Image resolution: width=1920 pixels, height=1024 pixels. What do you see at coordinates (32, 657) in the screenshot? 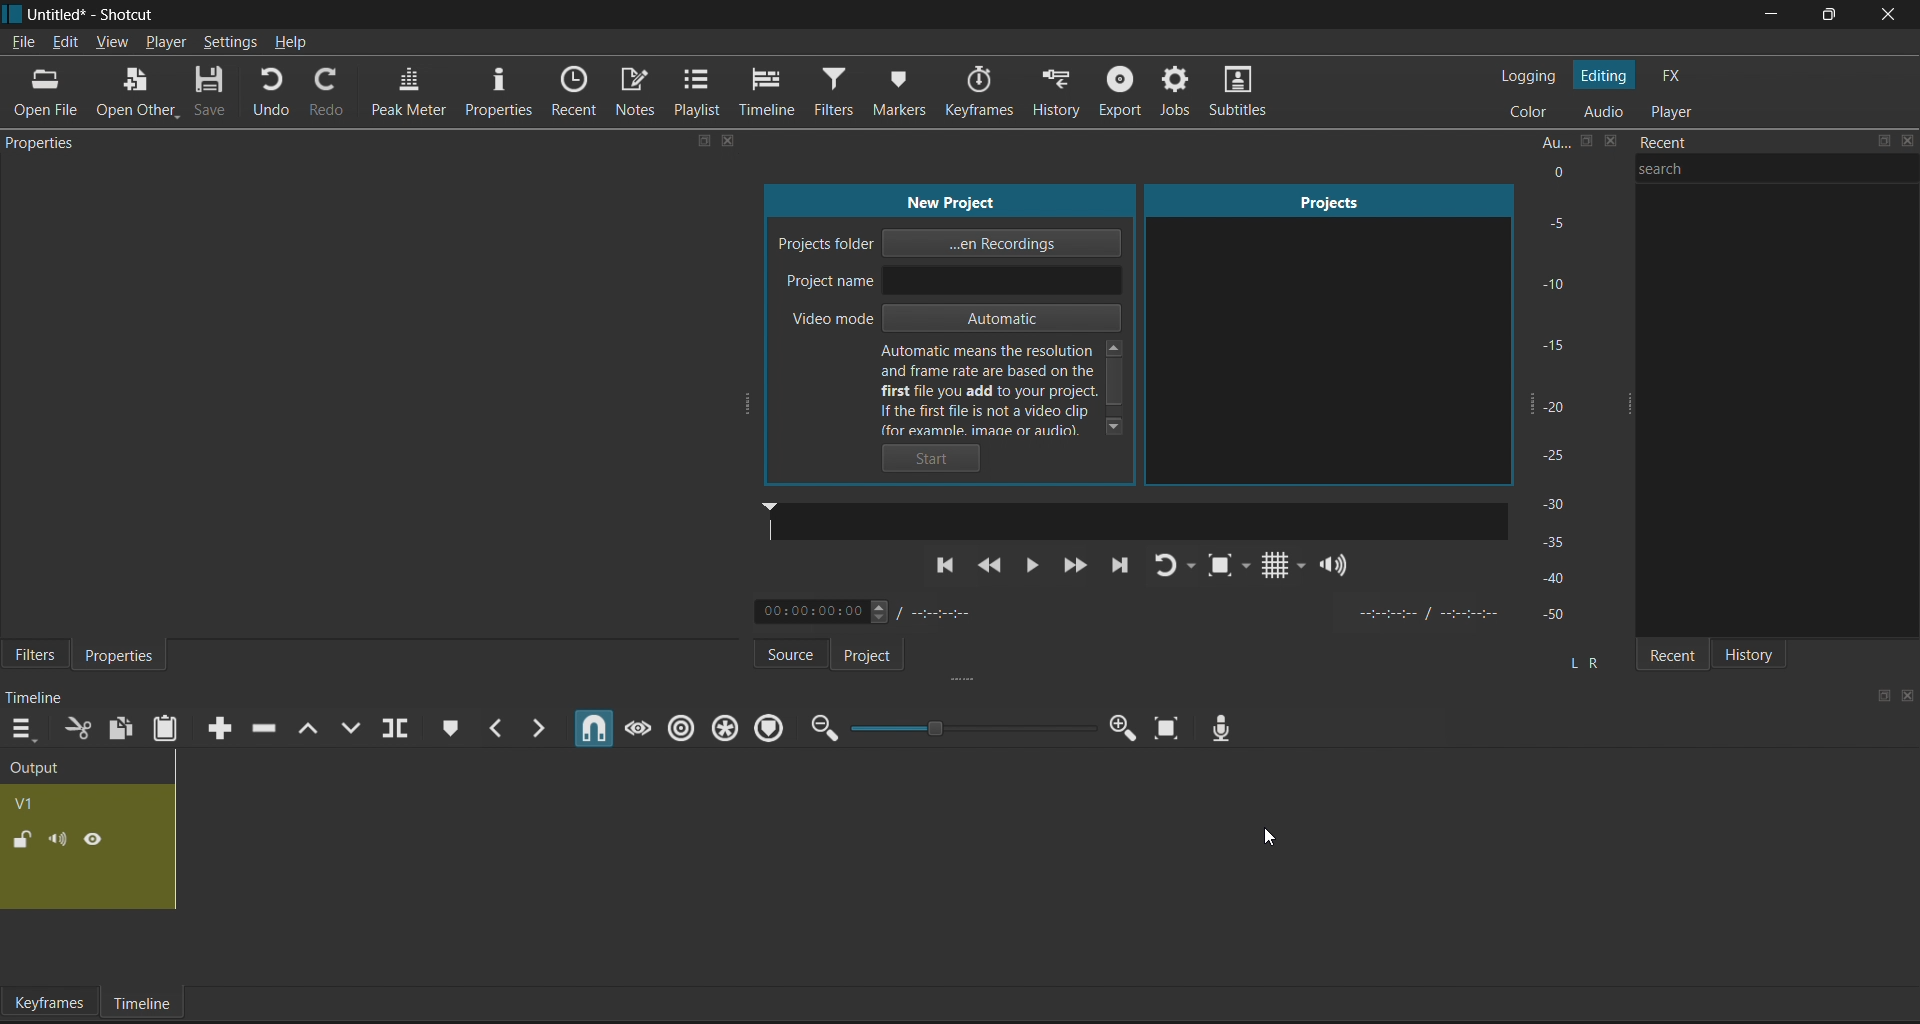
I see `Filters` at bounding box center [32, 657].